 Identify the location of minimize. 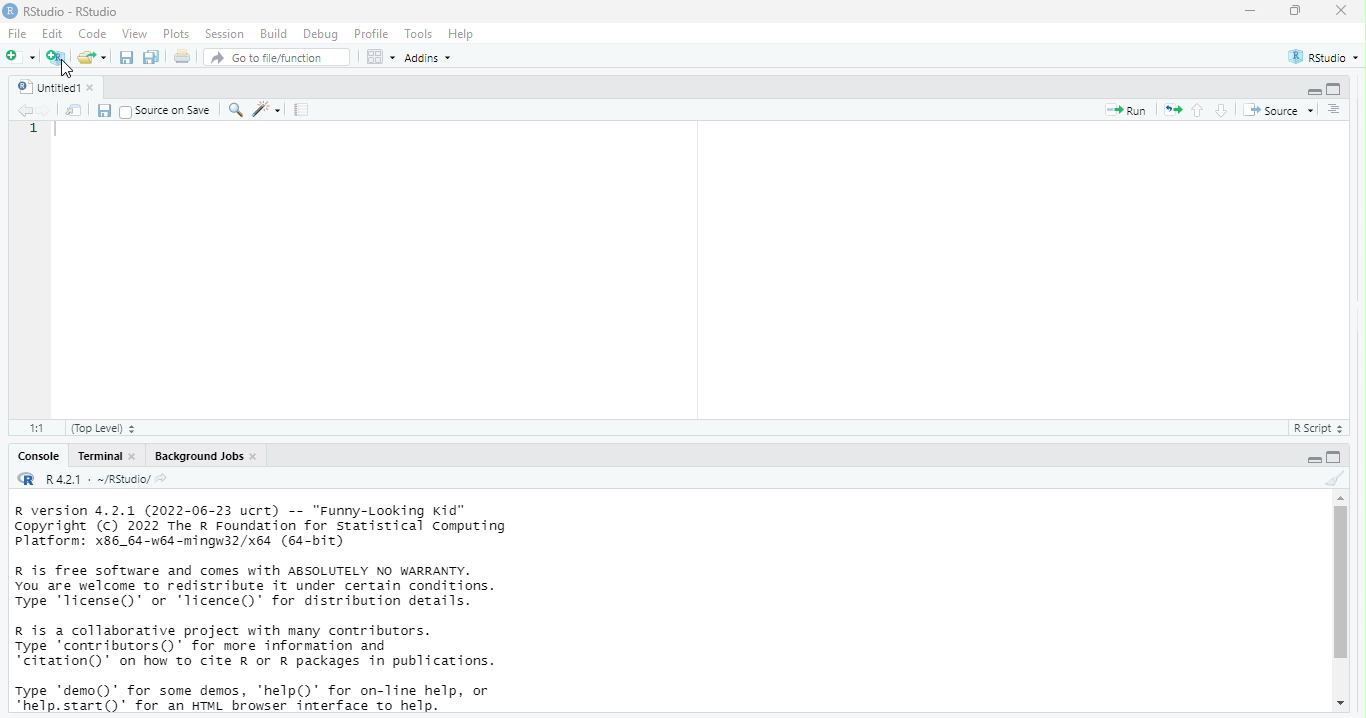
(1311, 88).